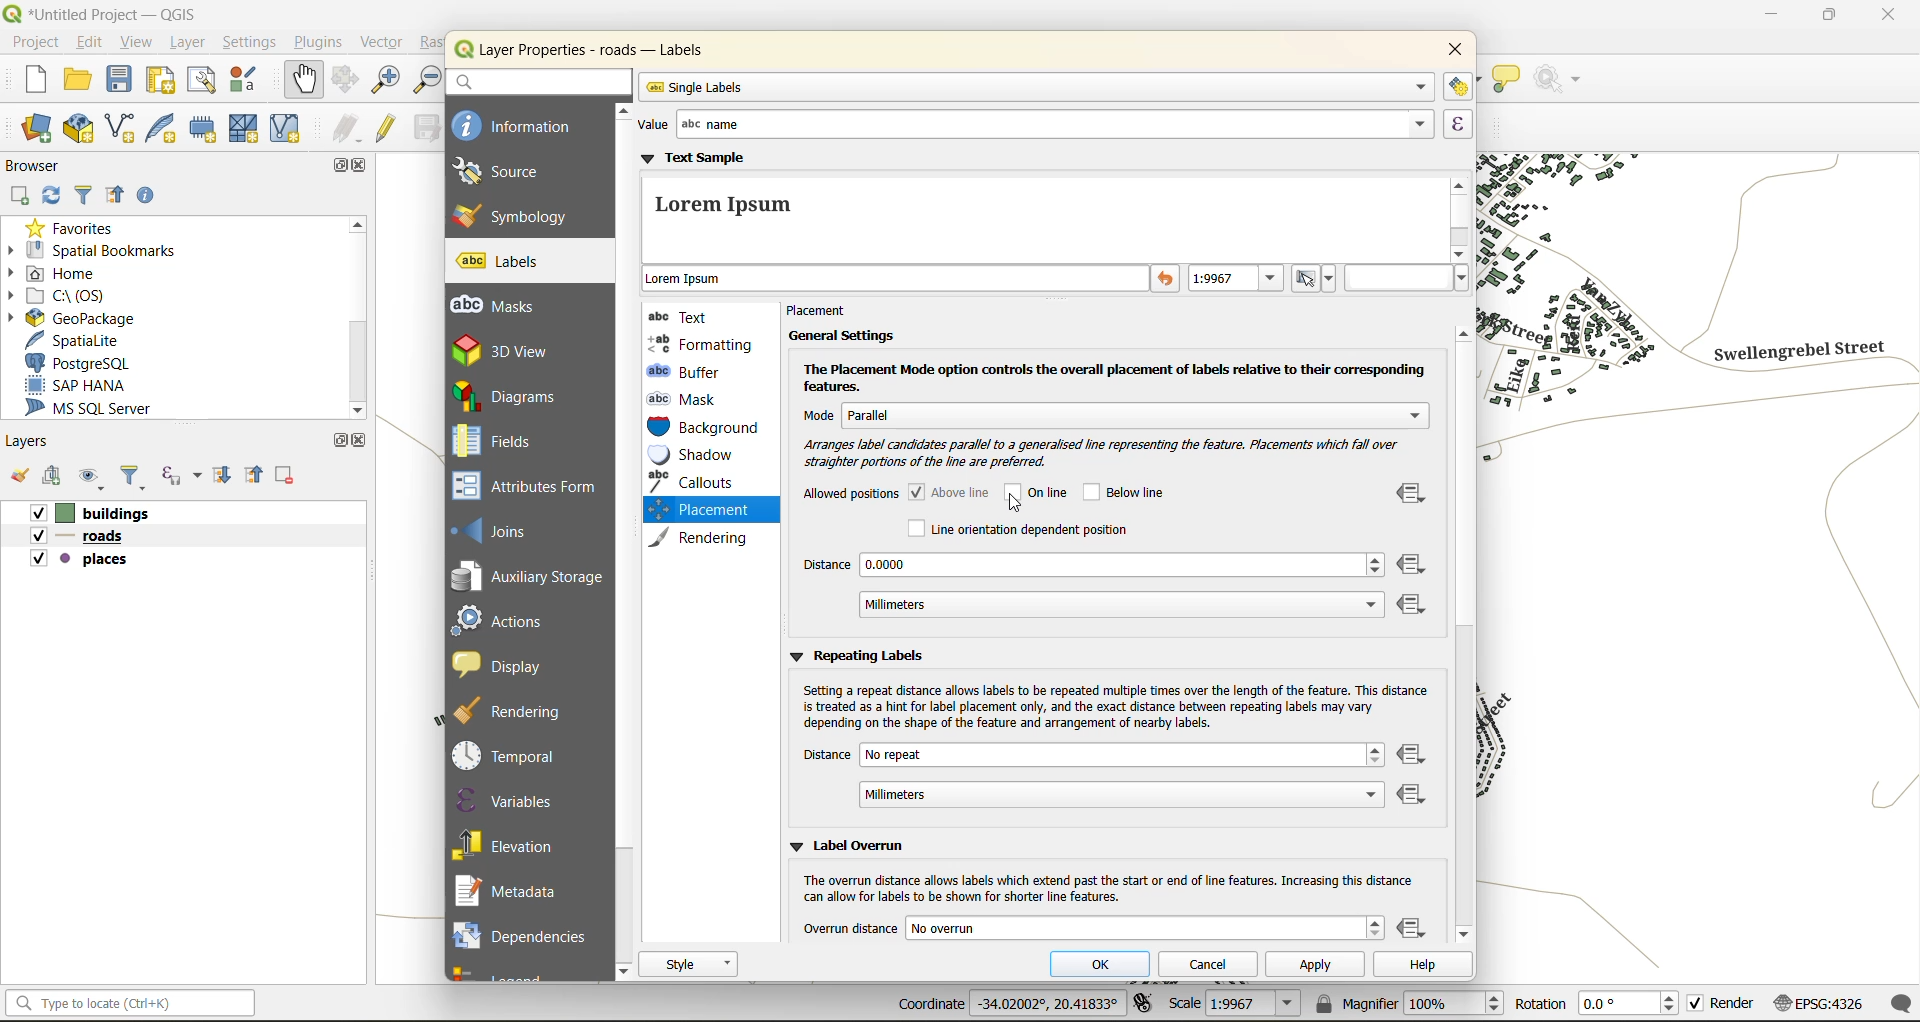  What do you see at coordinates (532, 487) in the screenshot?
I see `attributes form` at bounding box center [532, 487].